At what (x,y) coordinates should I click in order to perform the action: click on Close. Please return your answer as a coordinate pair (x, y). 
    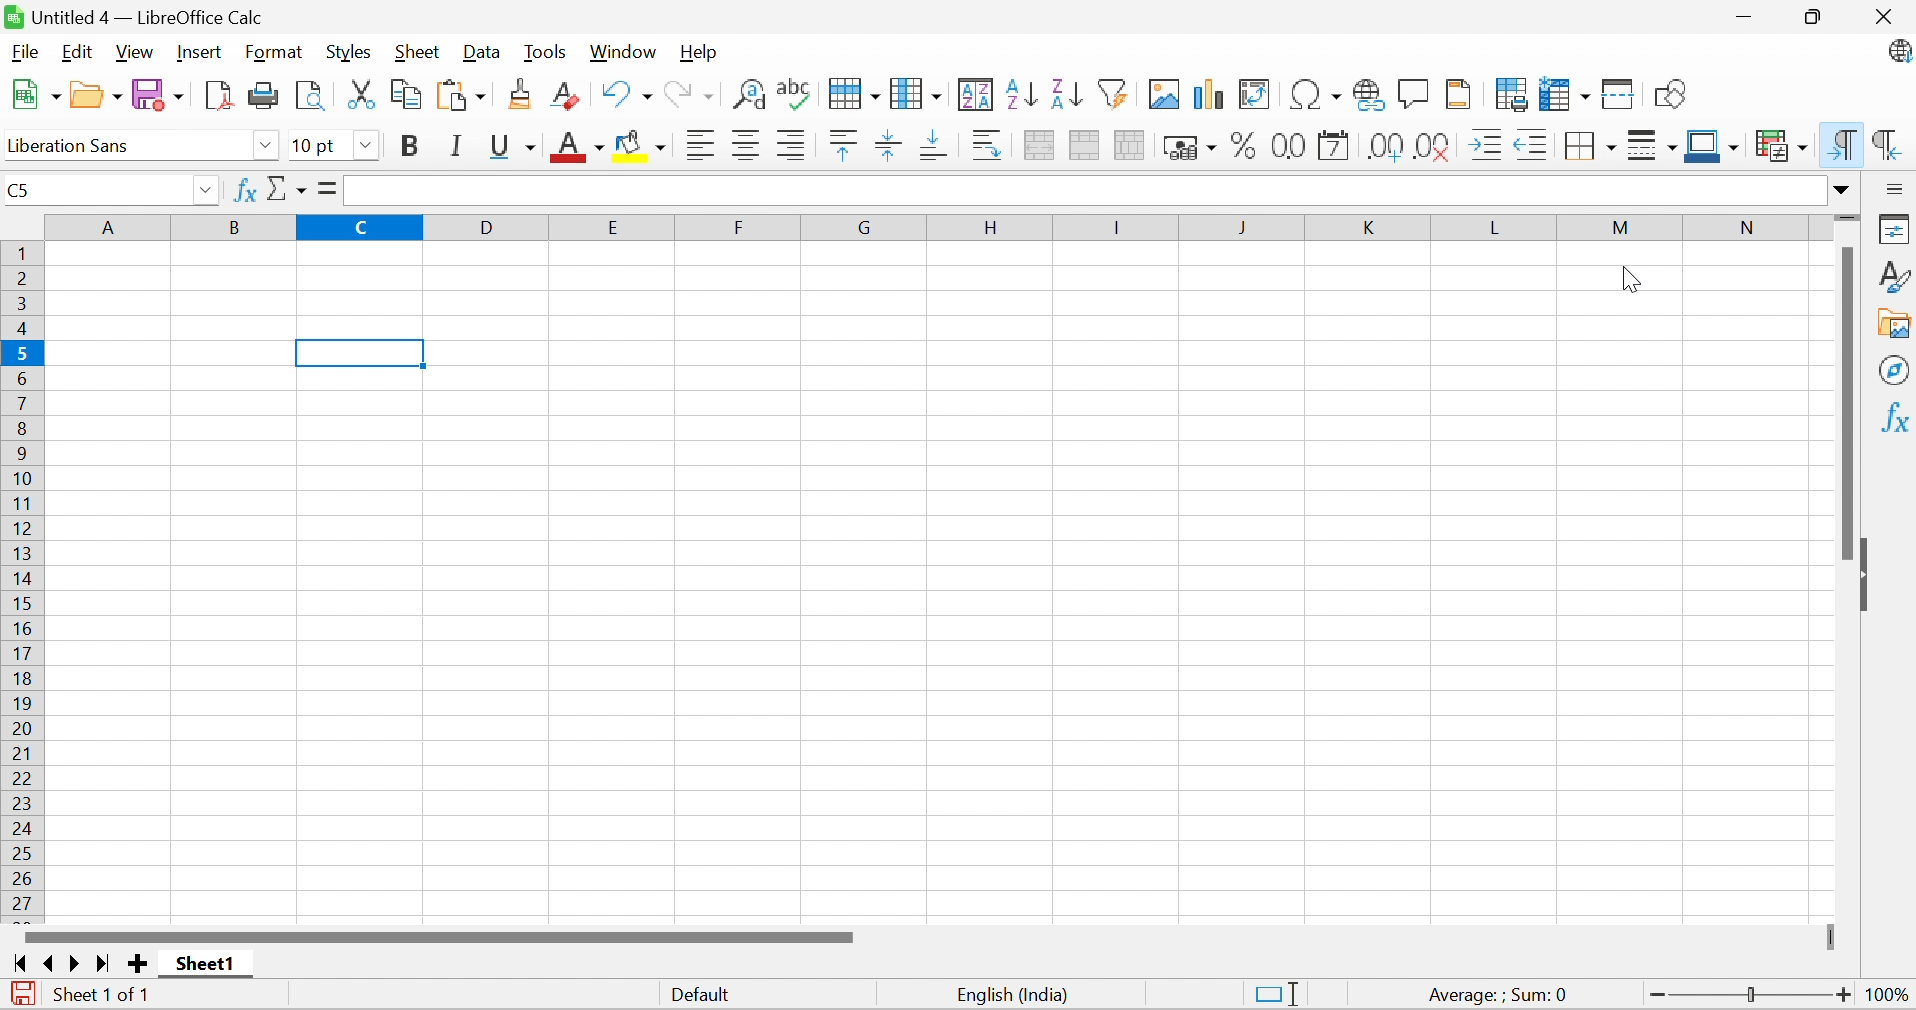
    Looking at the image, I should click on (1884, 17).